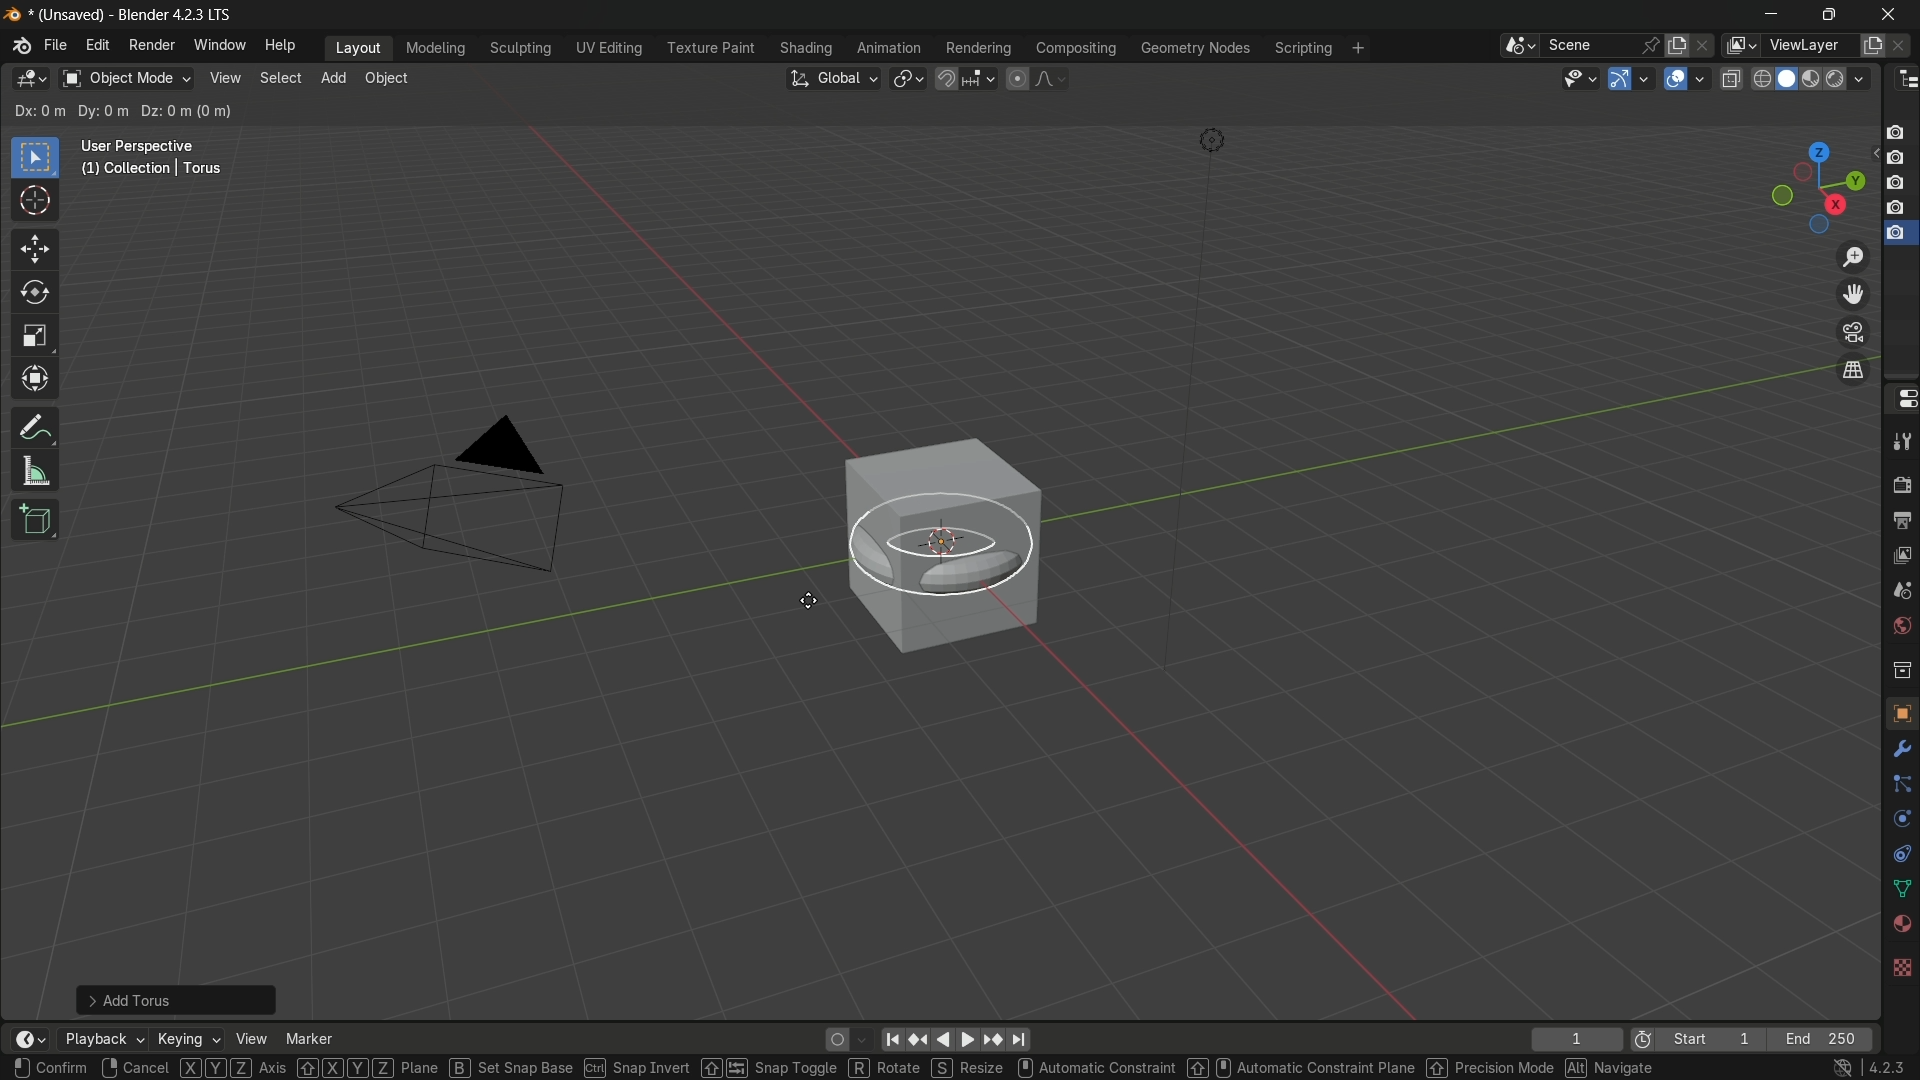  I want to click on switch the current view, so click(1851, 369).